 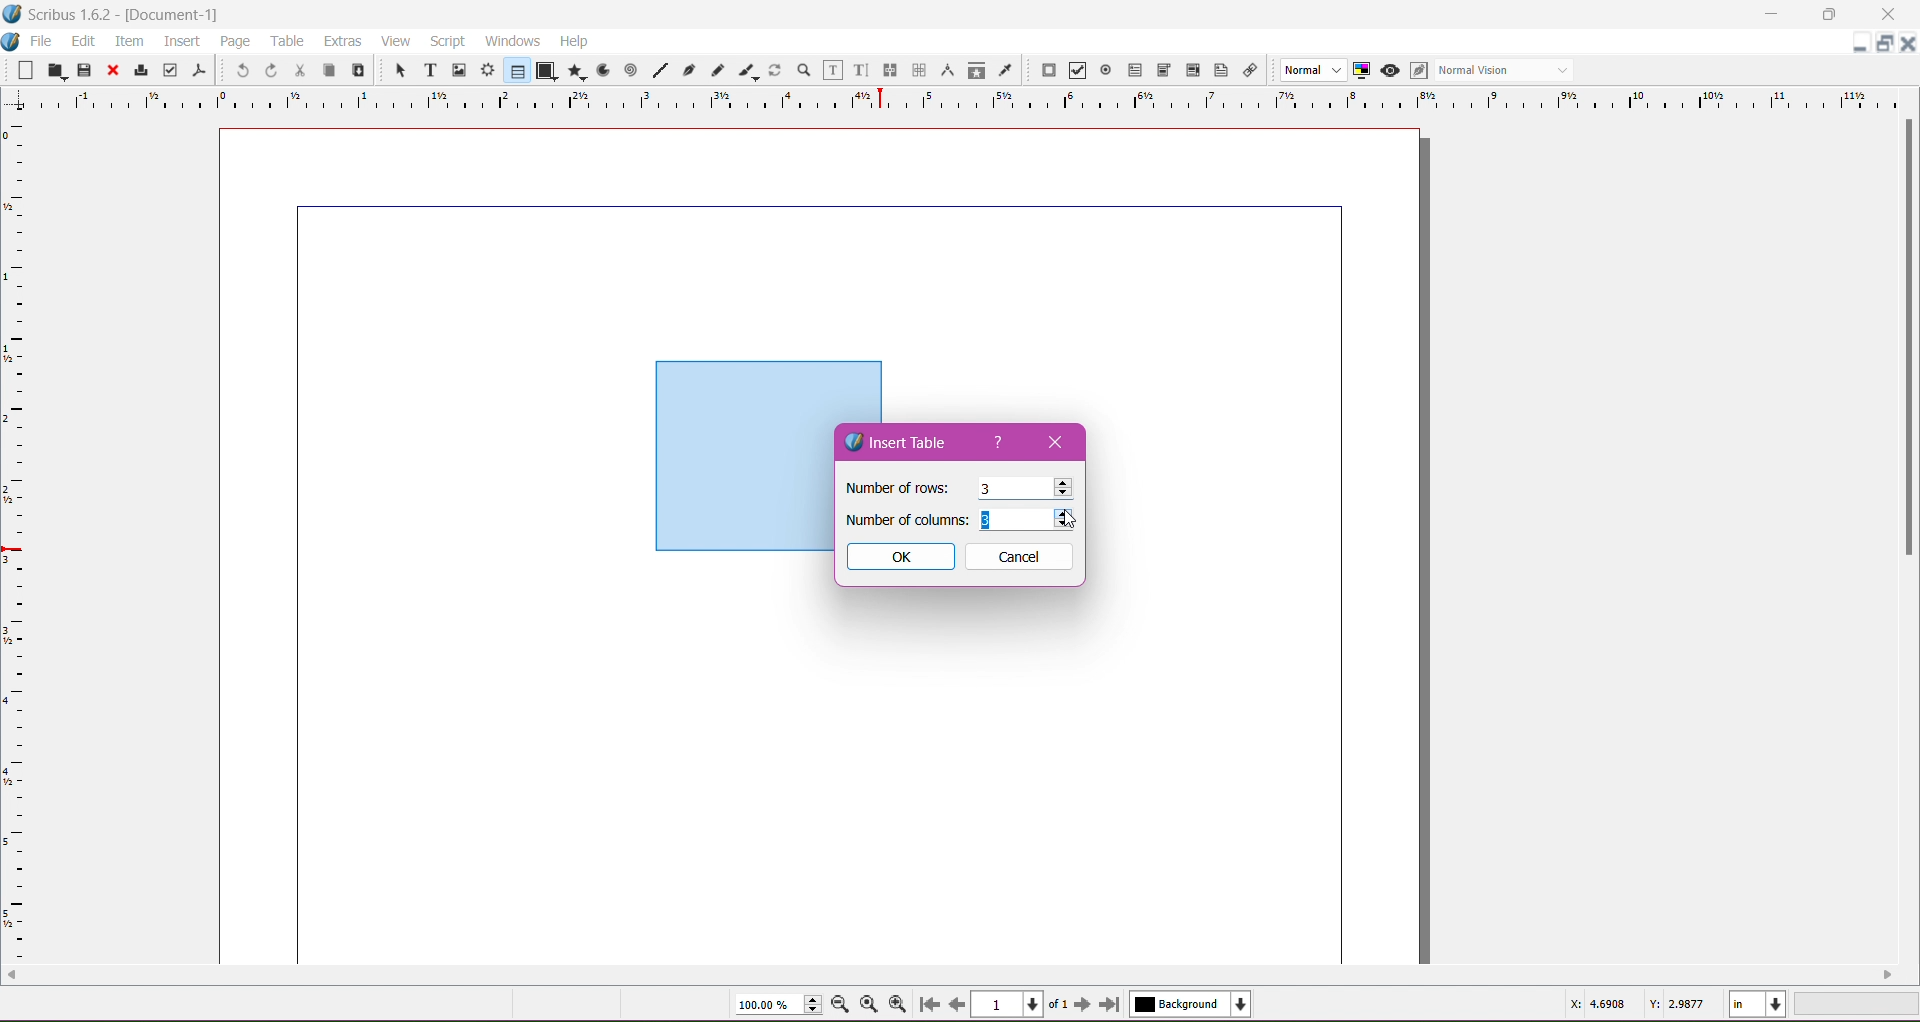 I want to click on Maximize, so click(x=1886, y=44).